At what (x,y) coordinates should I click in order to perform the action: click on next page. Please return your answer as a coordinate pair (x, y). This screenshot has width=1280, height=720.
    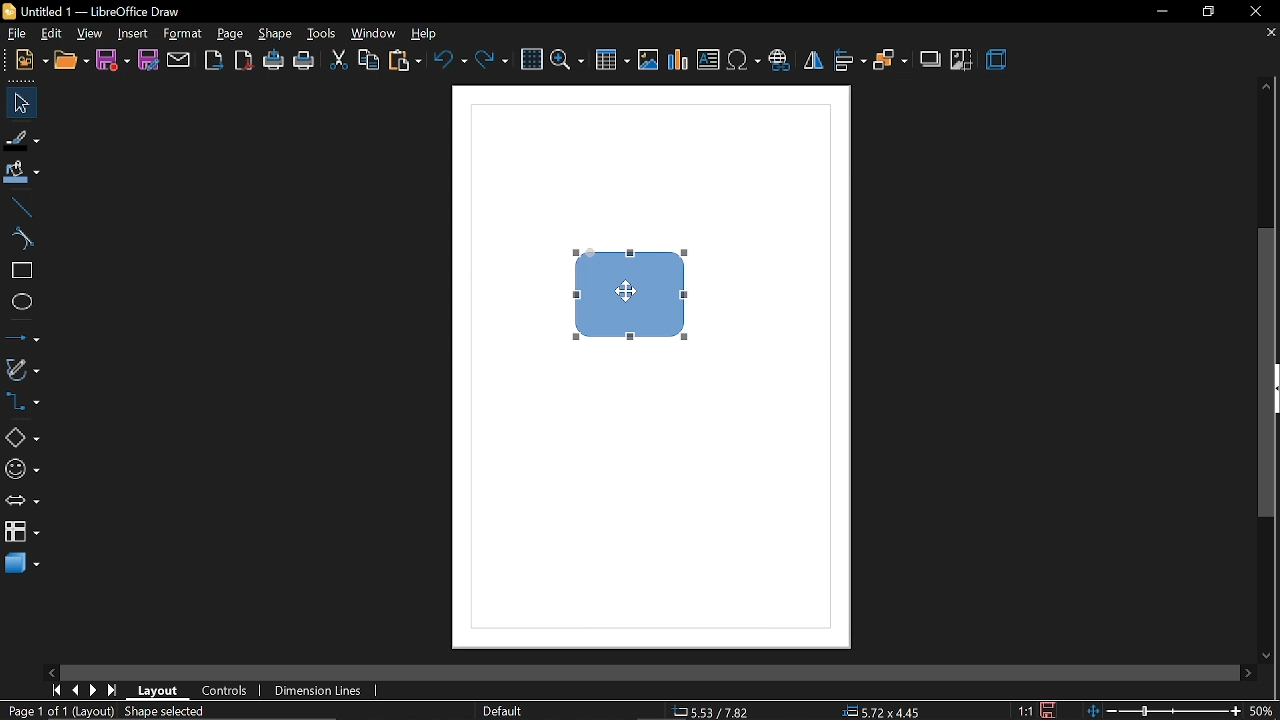
    Looking at the image, I should click on (94, 691).